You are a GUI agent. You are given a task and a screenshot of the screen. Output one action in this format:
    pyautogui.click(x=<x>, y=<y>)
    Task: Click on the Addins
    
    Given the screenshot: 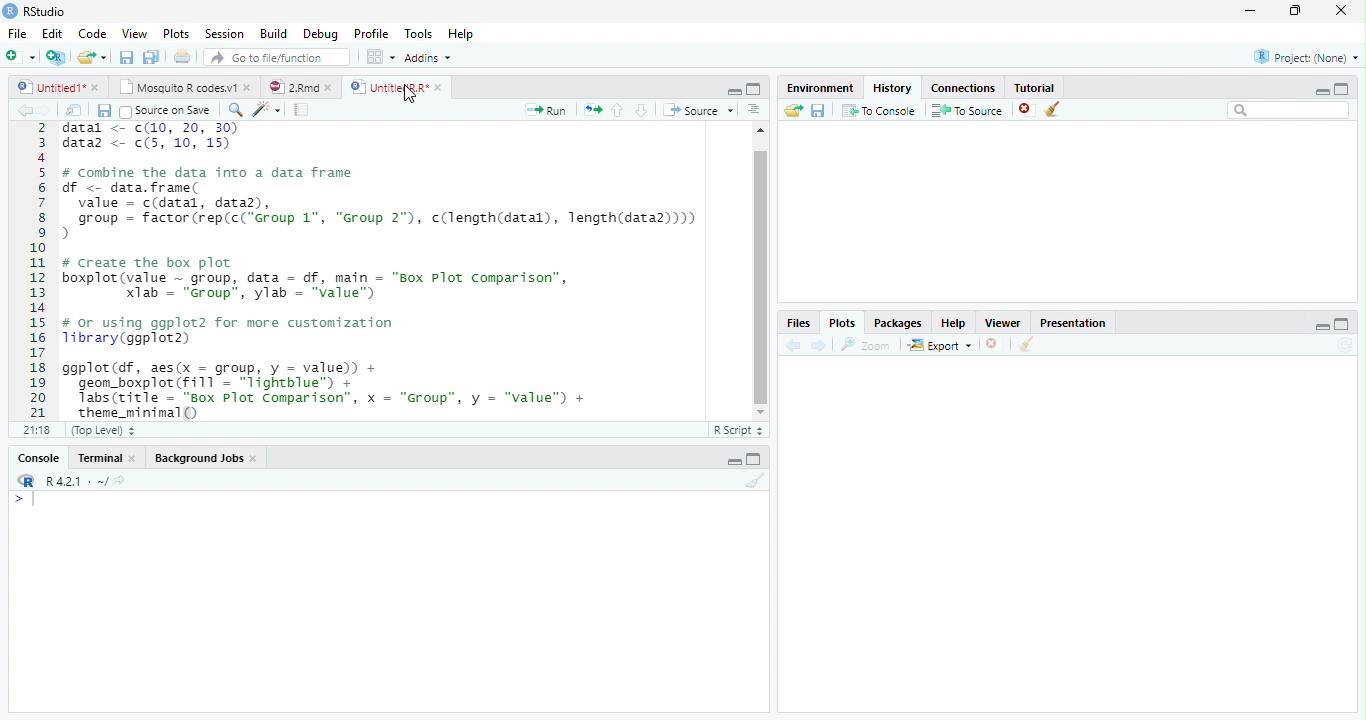 What is the action you would take?
    pyautogui.click(x=426, y=57)
    